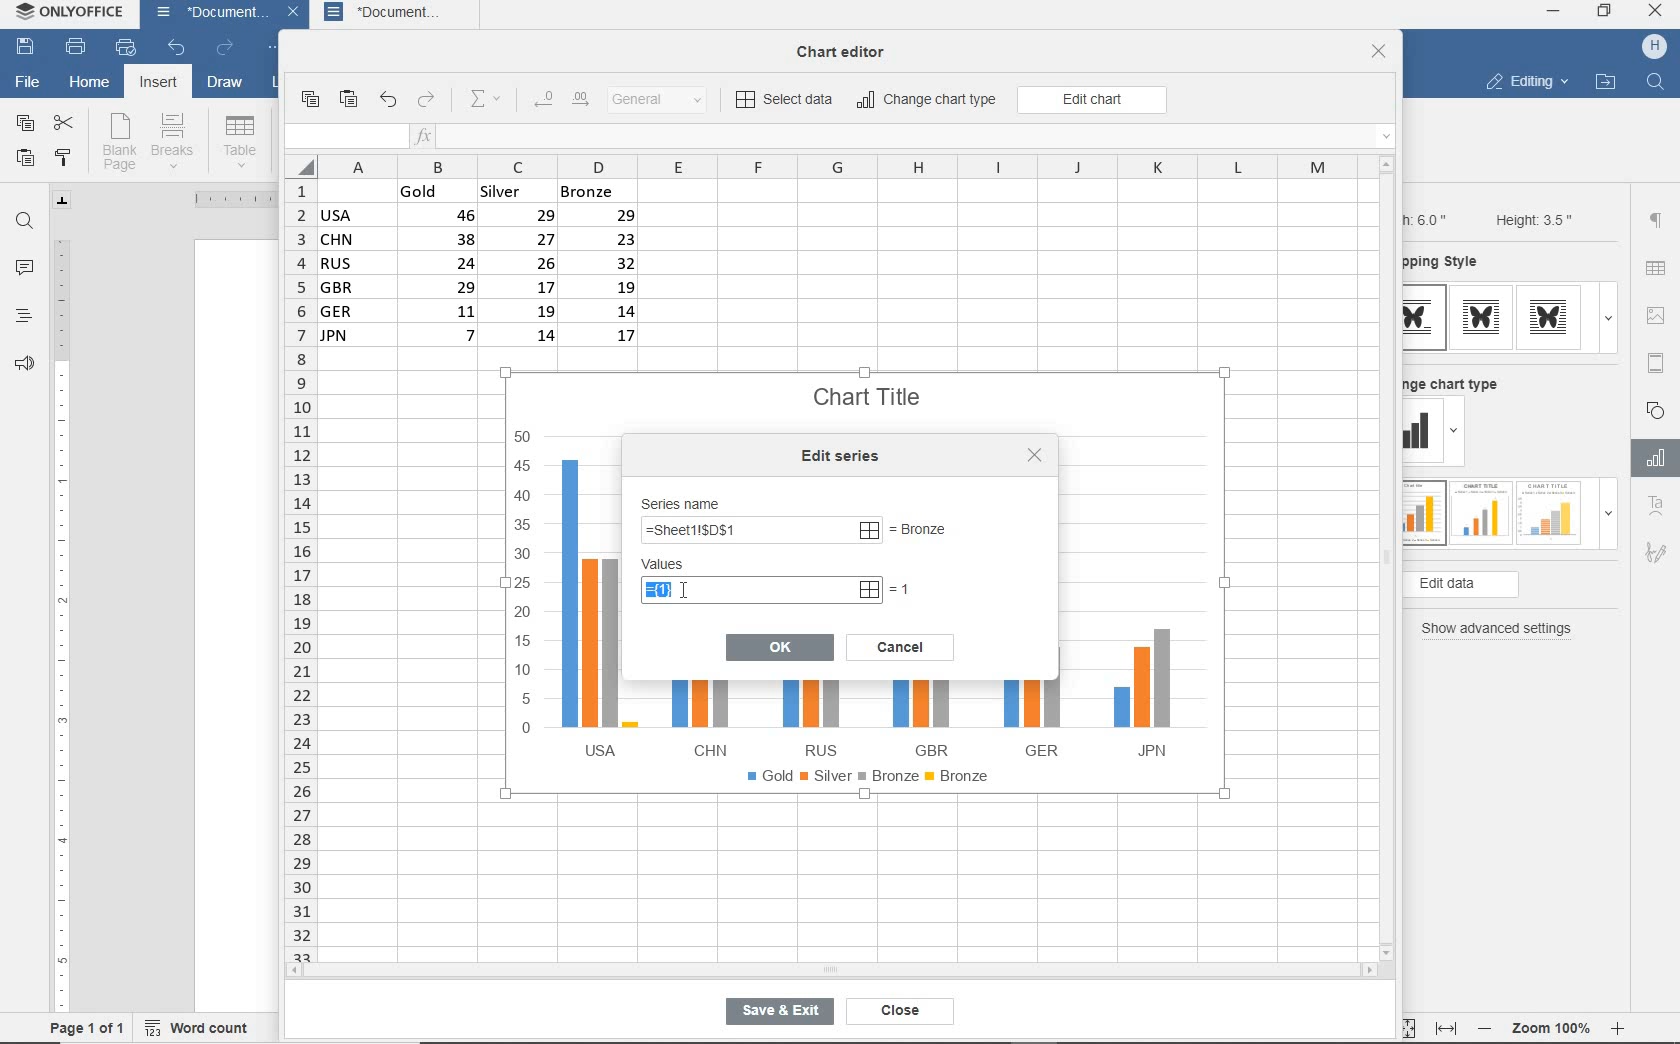  I want to click on cursor, so click(683, 587).